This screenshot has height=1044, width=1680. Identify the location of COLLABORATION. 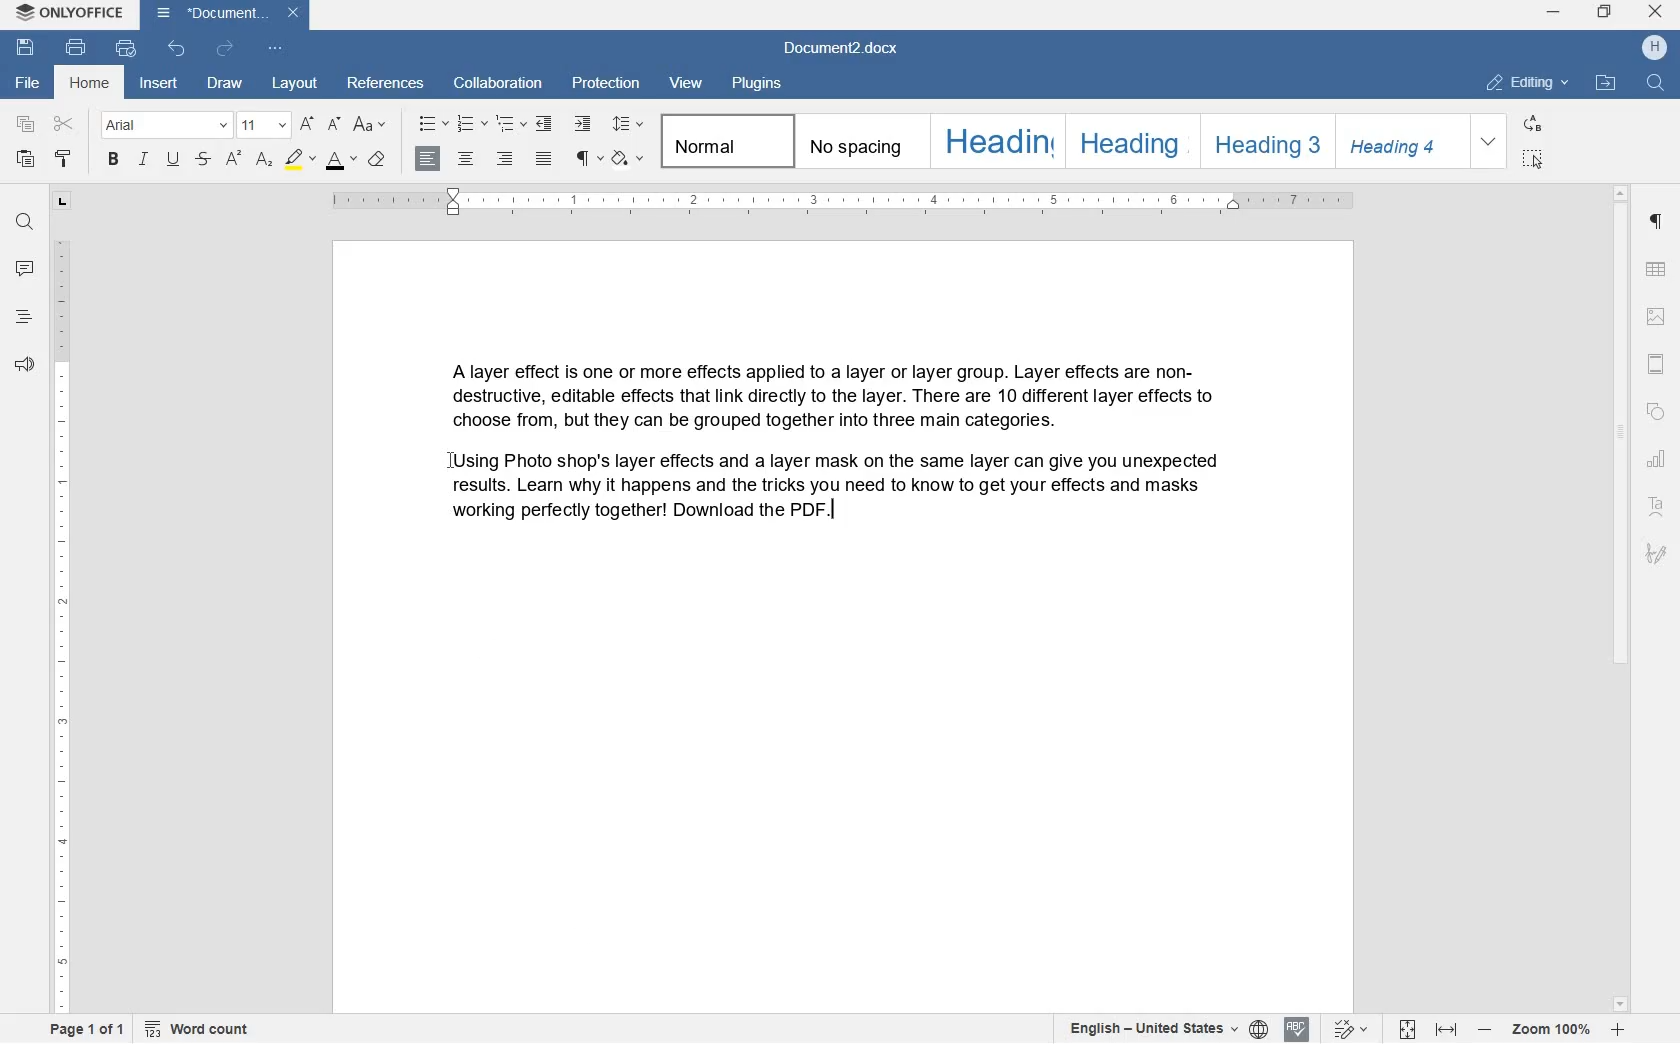
(499, 83).